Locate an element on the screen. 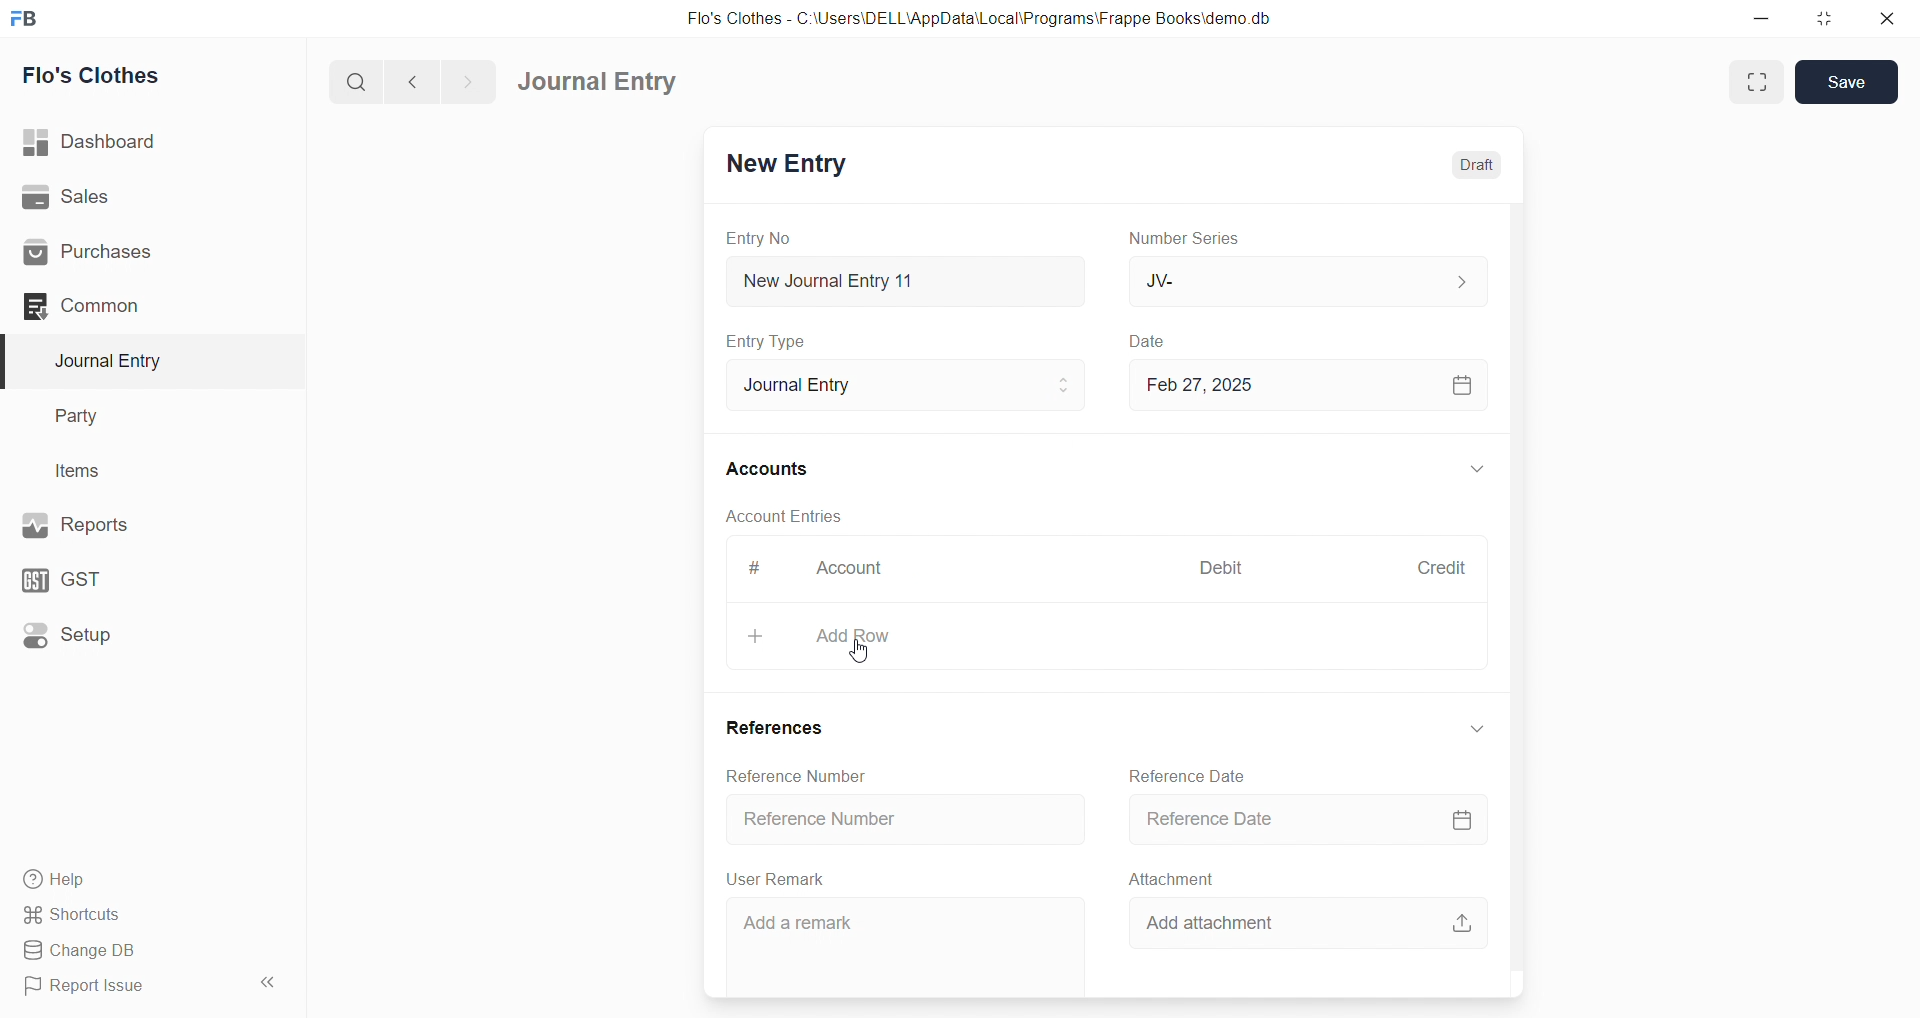 The height and width of the screenshot is (1018, 1920). Draft is located at coordinates (1478, 164).